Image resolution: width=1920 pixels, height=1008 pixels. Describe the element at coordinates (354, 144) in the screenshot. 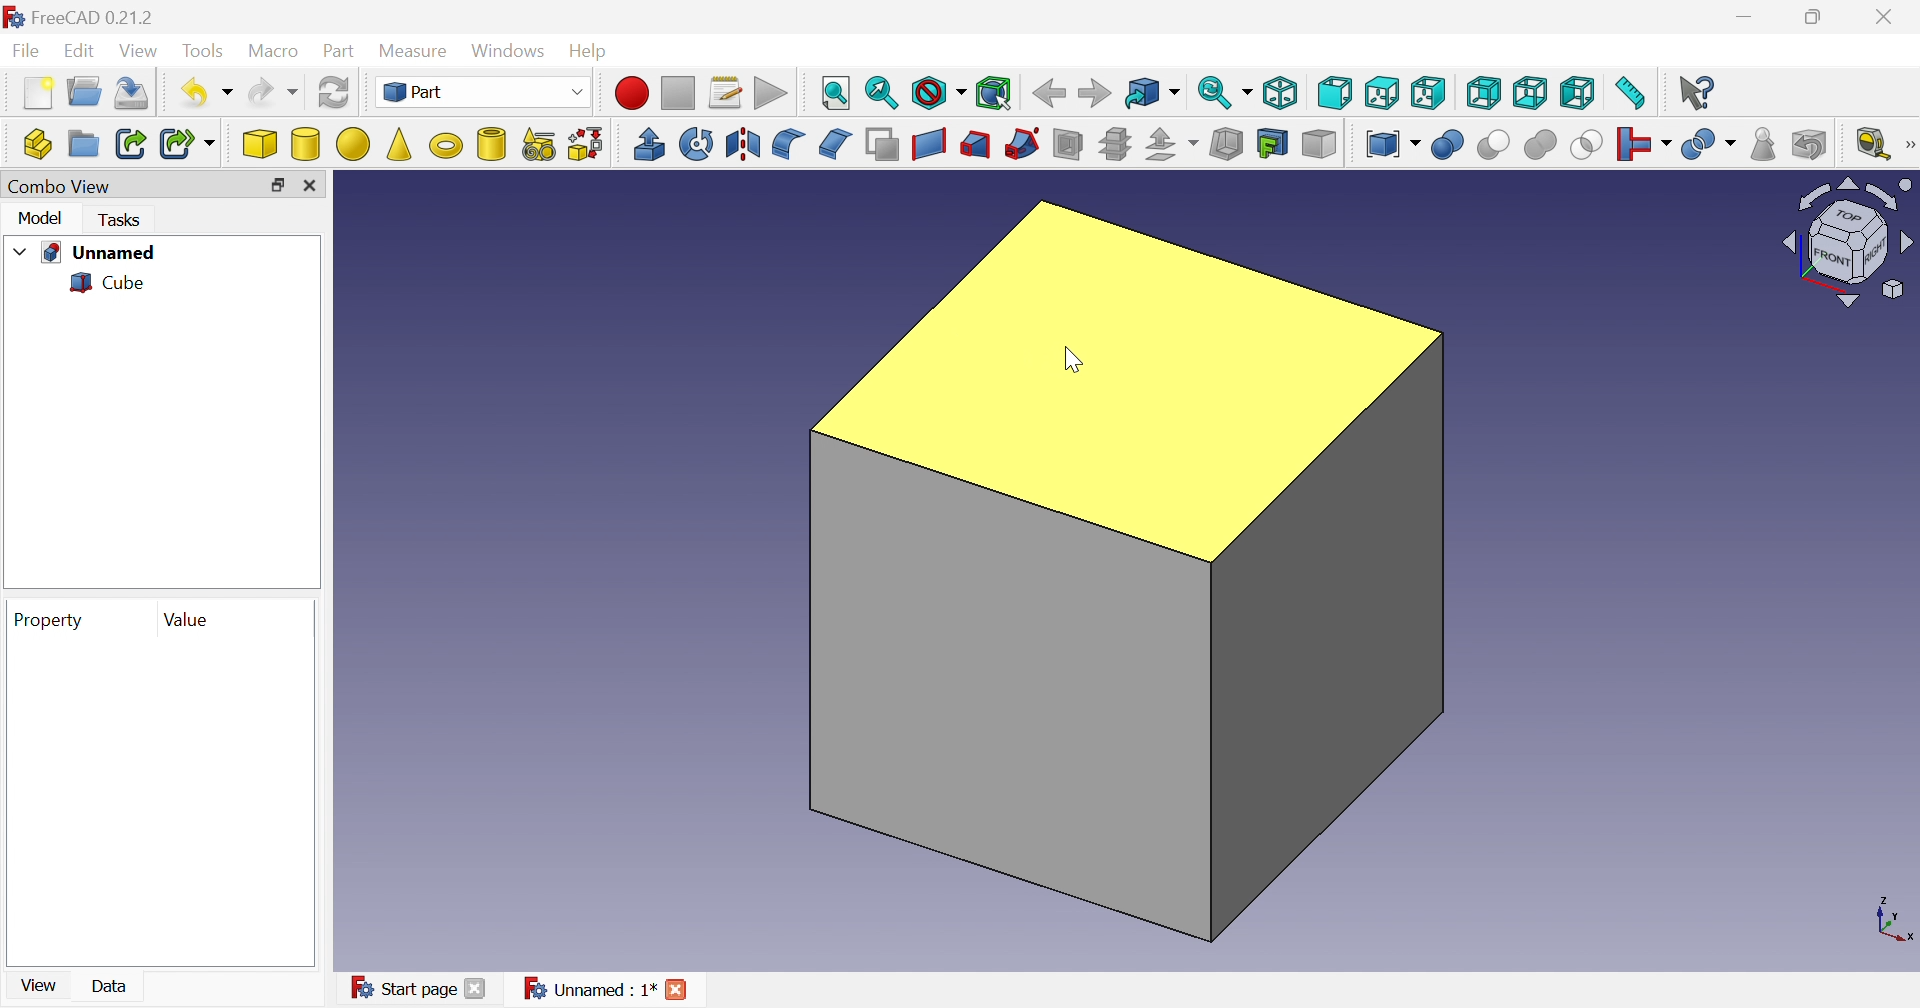

I see `Sphere` at that location.